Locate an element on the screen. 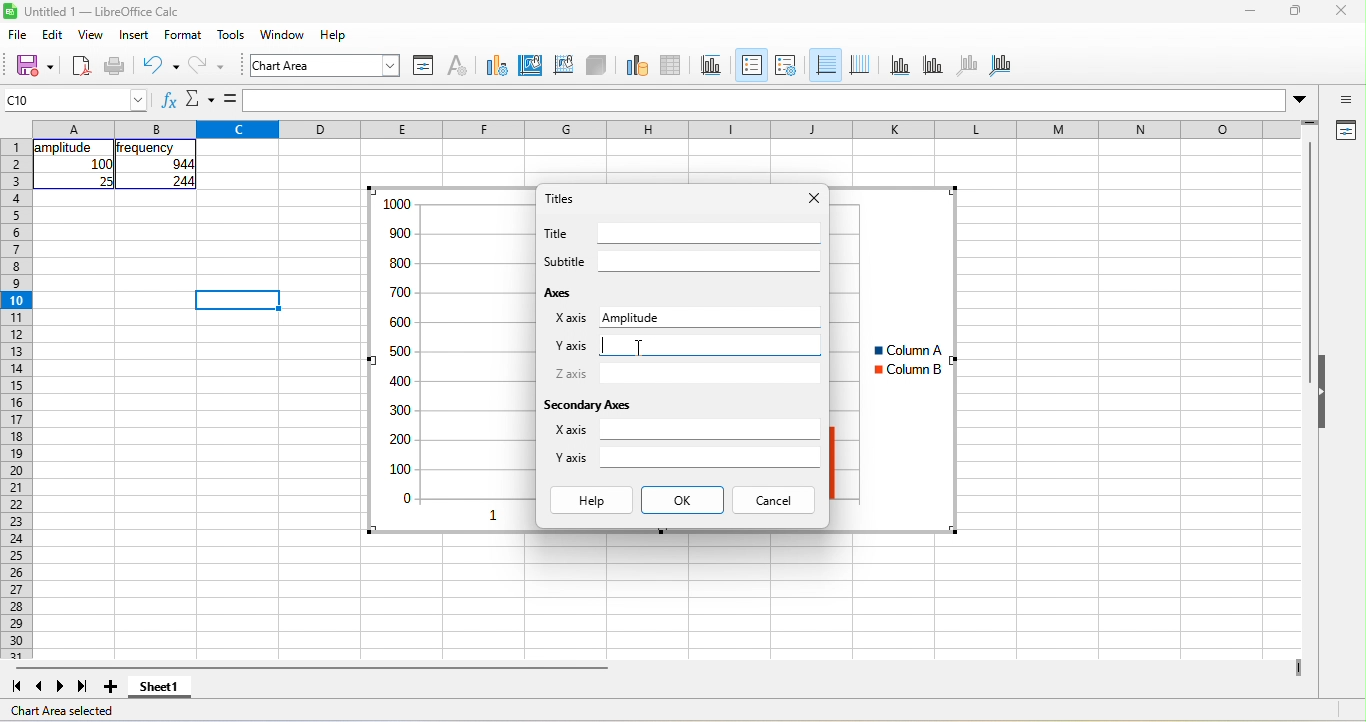 Image resolution: width=1366 pixels, height=722 pixels. chart type is located at coordinates (497, 66).